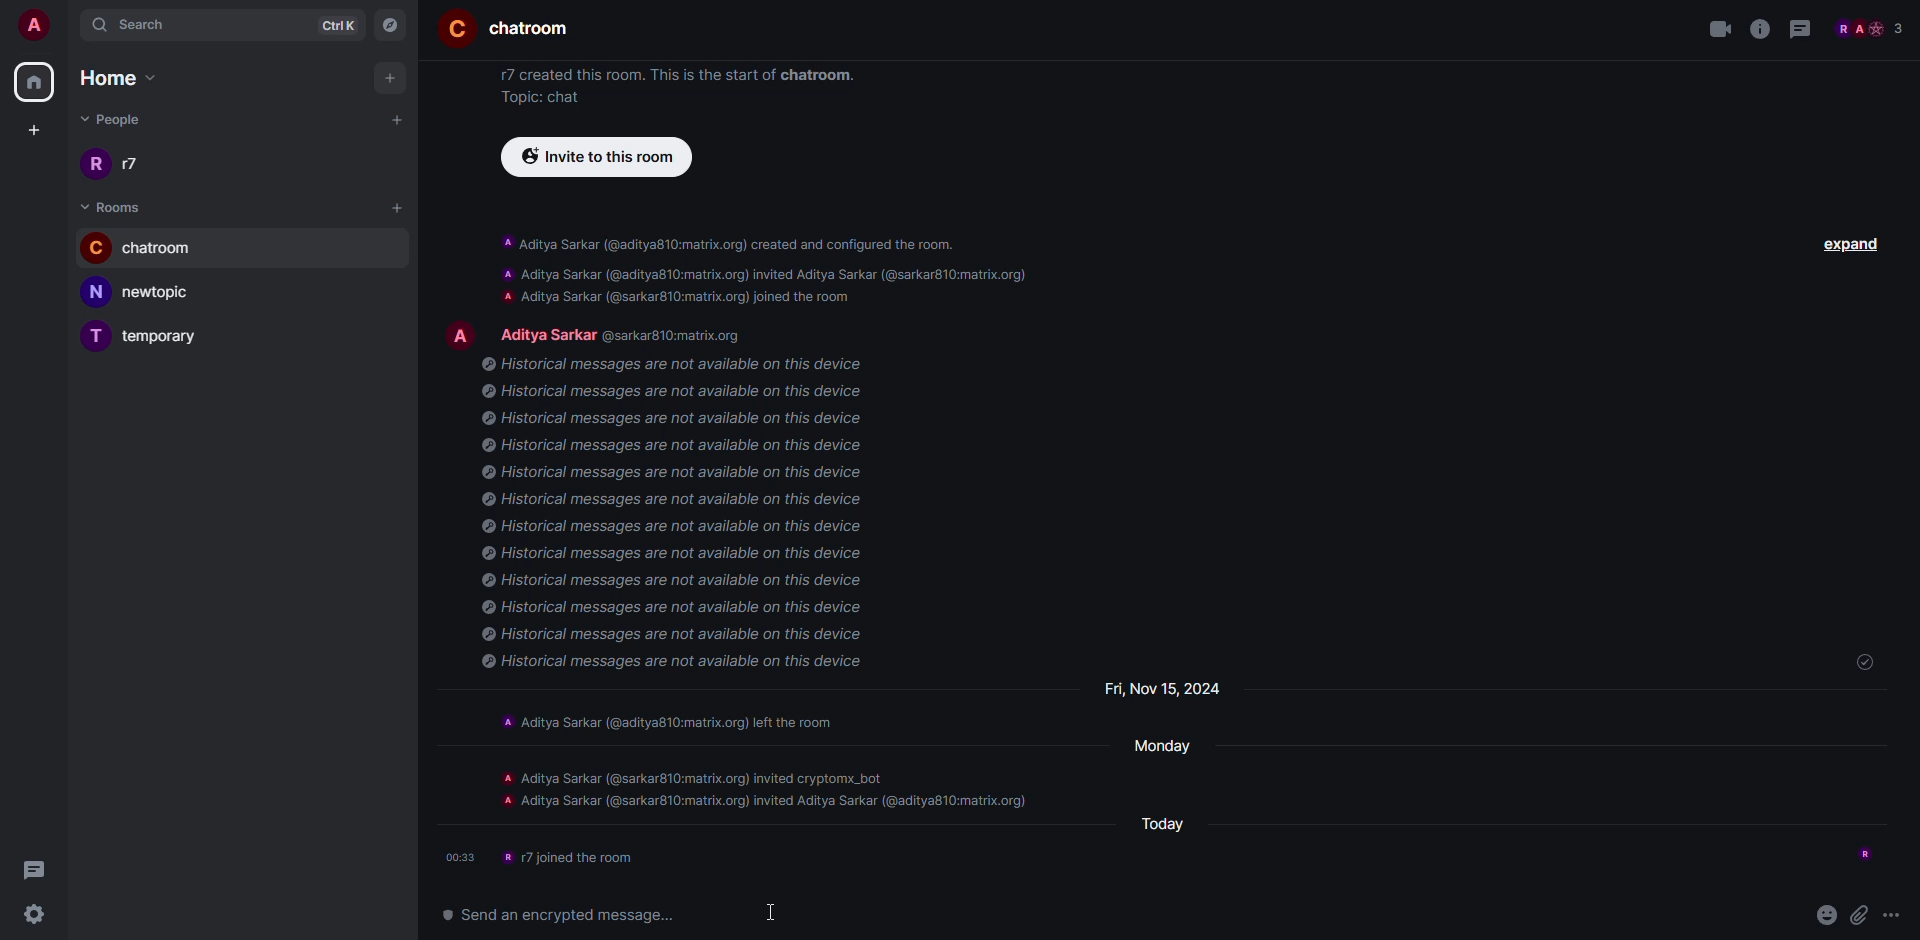  I want to click on add, so click(399, 118).